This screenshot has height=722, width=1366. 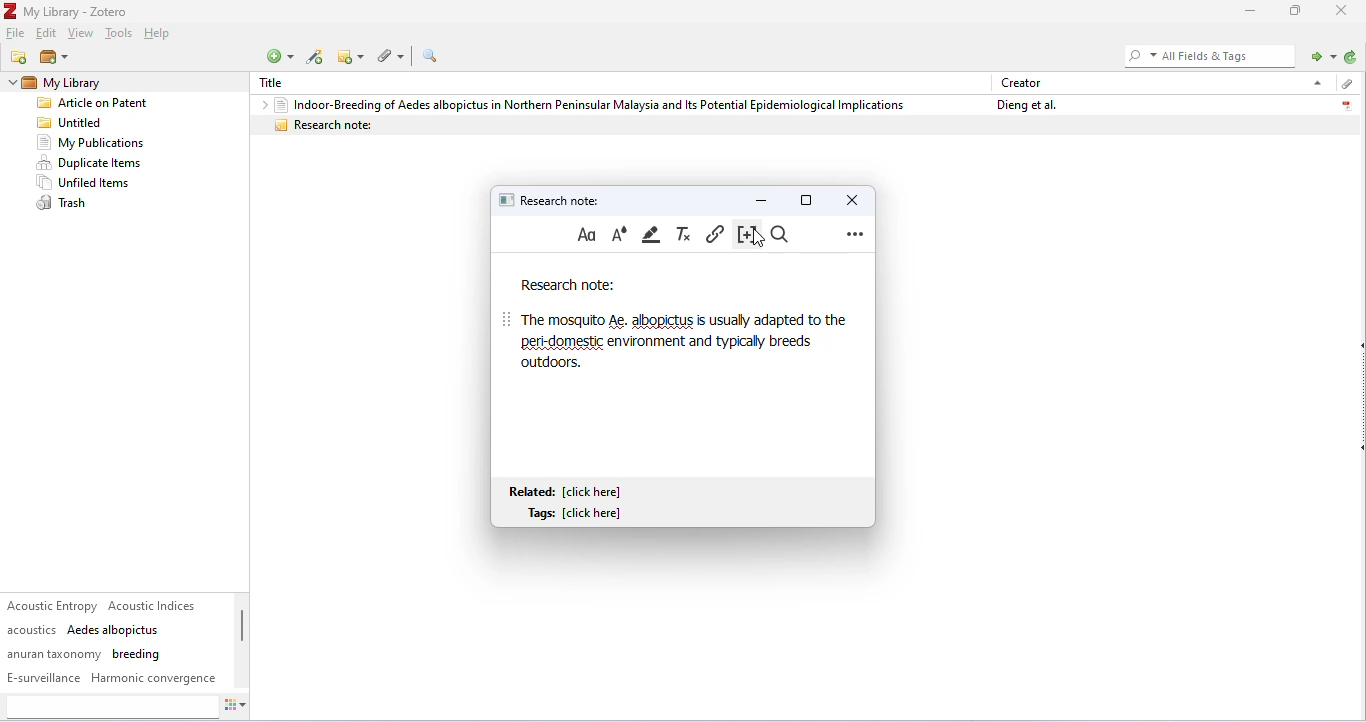 I want to click on trash, so click(x=65, y=204).